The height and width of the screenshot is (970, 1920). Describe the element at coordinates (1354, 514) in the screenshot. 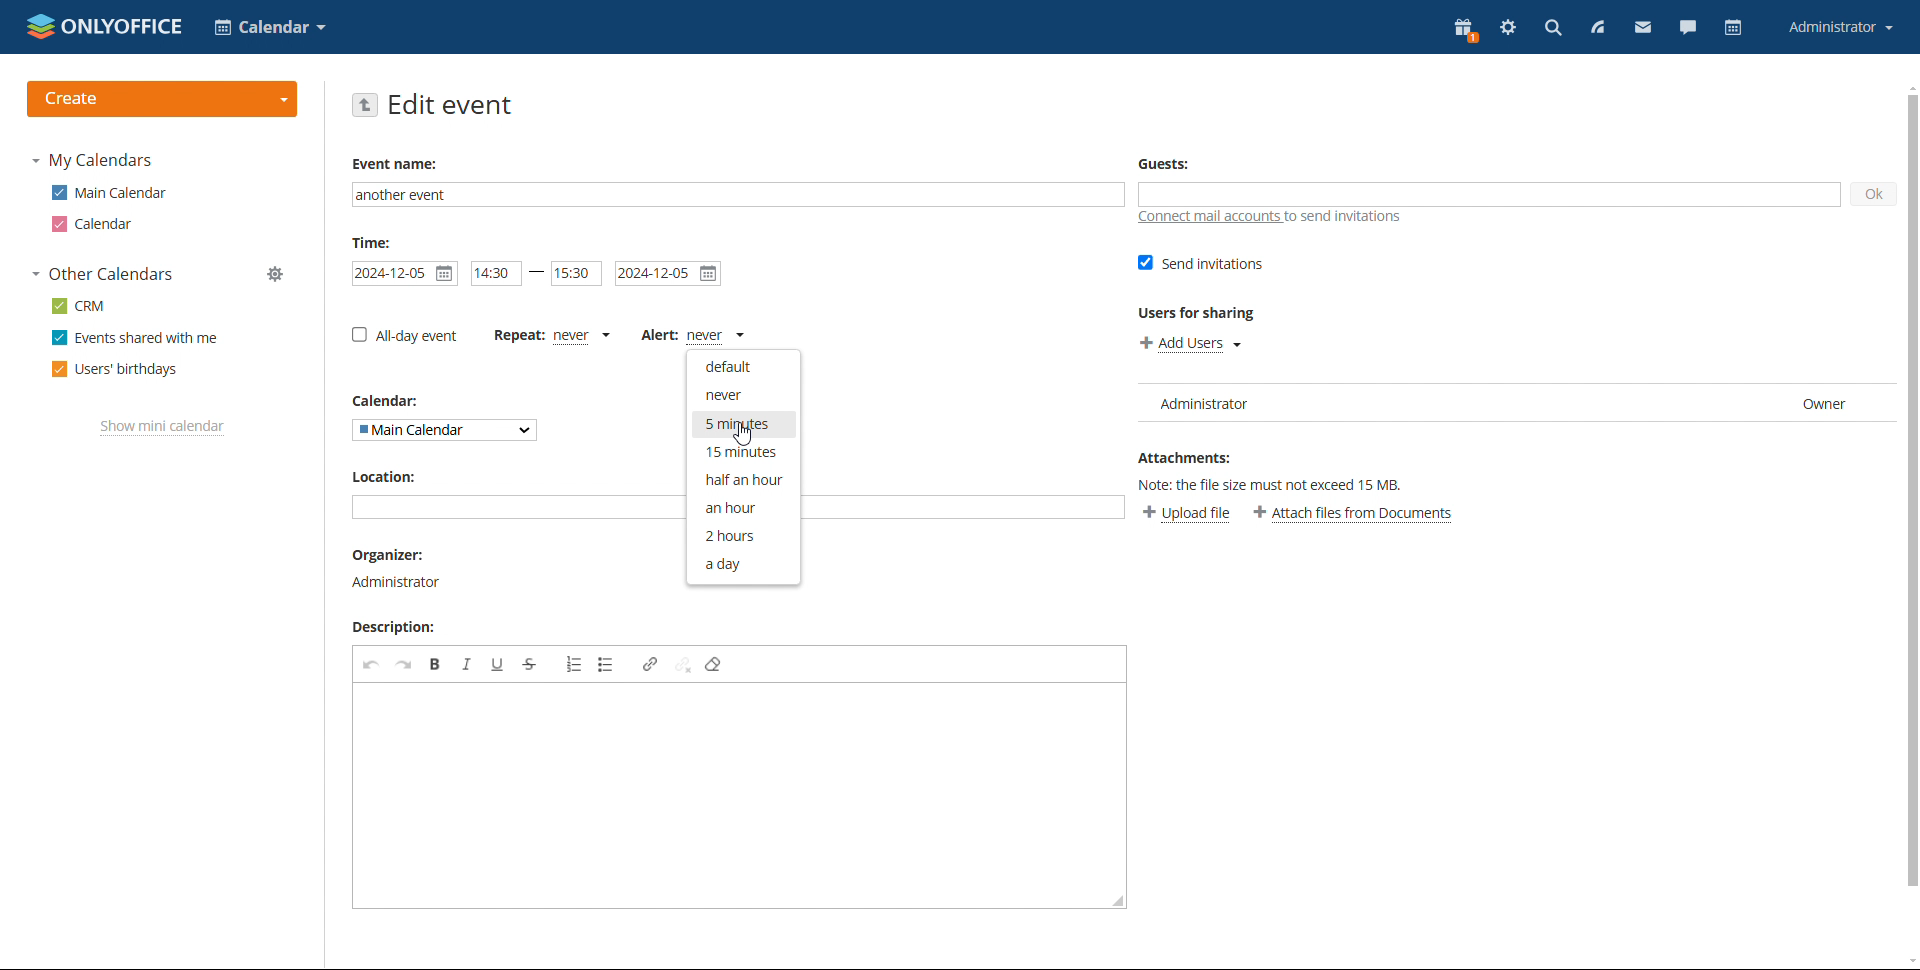

I see `attach files from documents` at that location.